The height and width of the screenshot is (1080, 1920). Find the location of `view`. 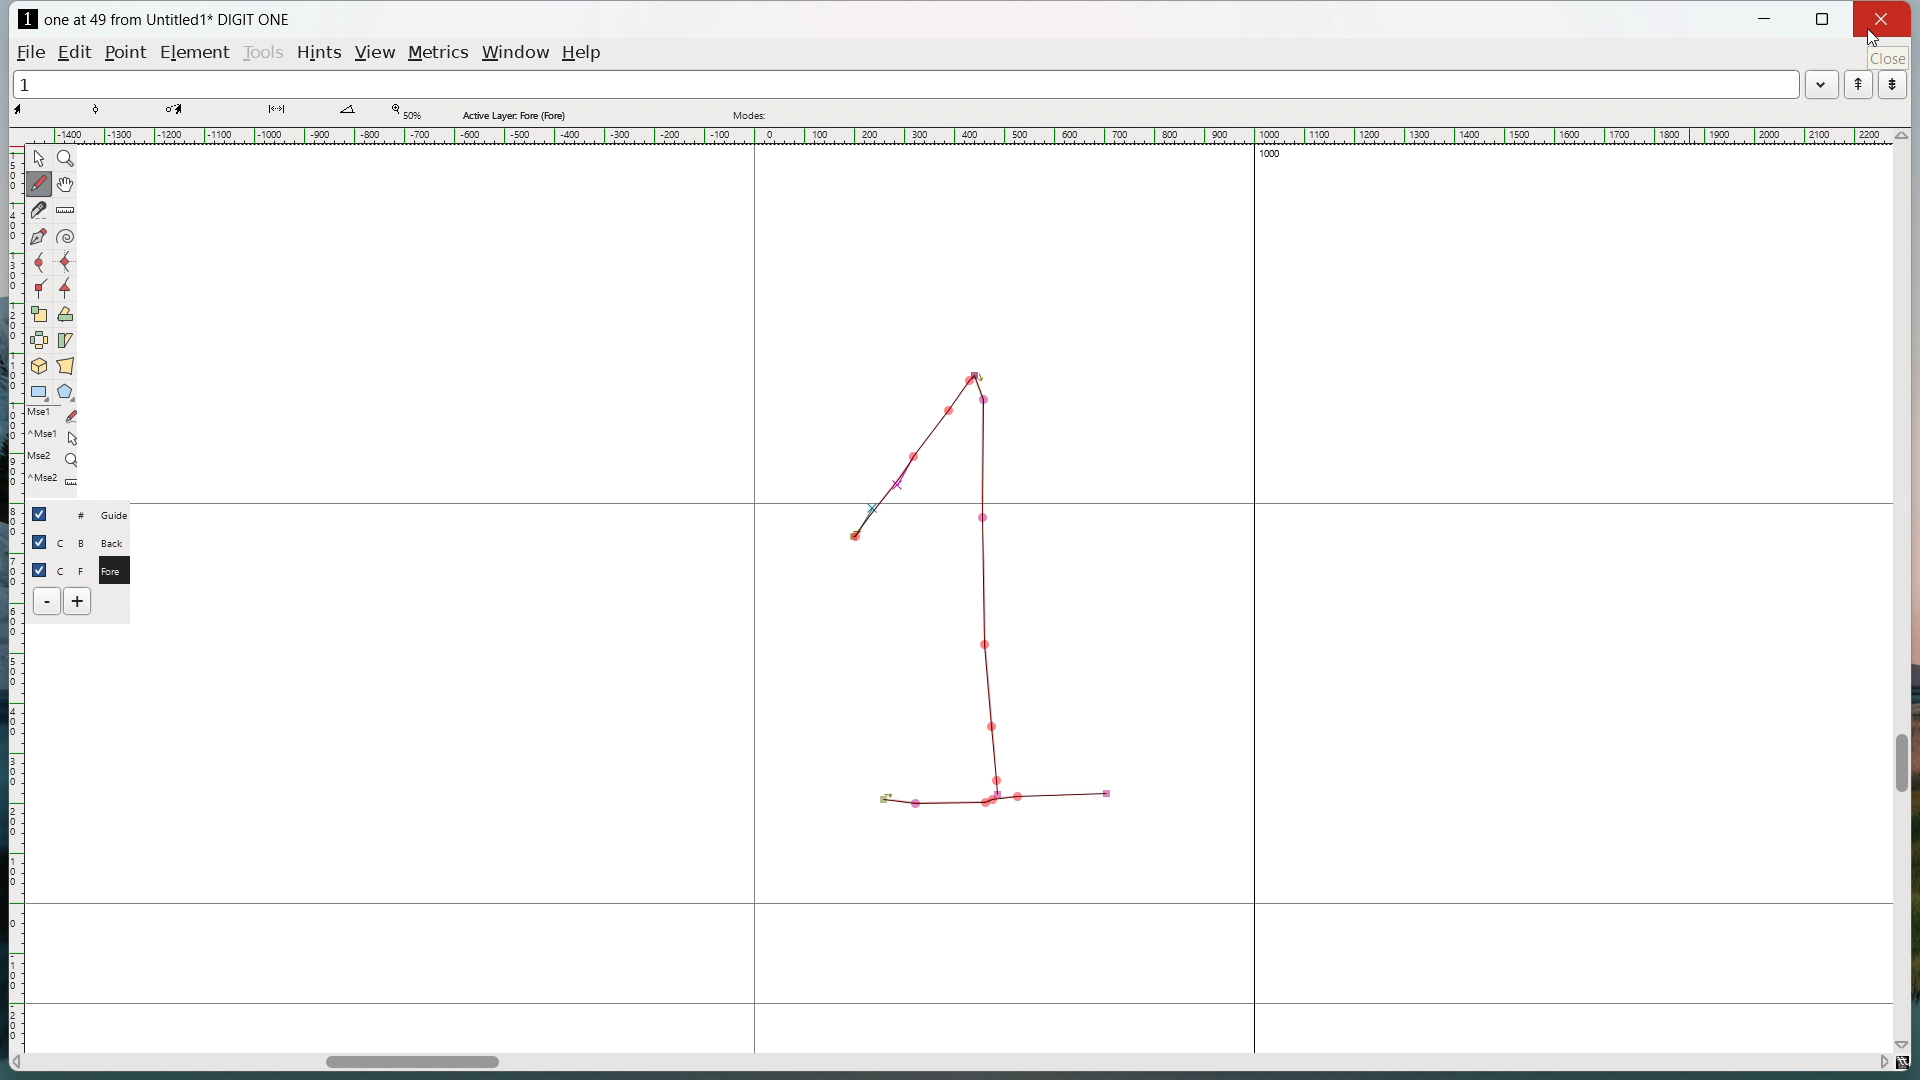

view is located at coordinates (377, 53).